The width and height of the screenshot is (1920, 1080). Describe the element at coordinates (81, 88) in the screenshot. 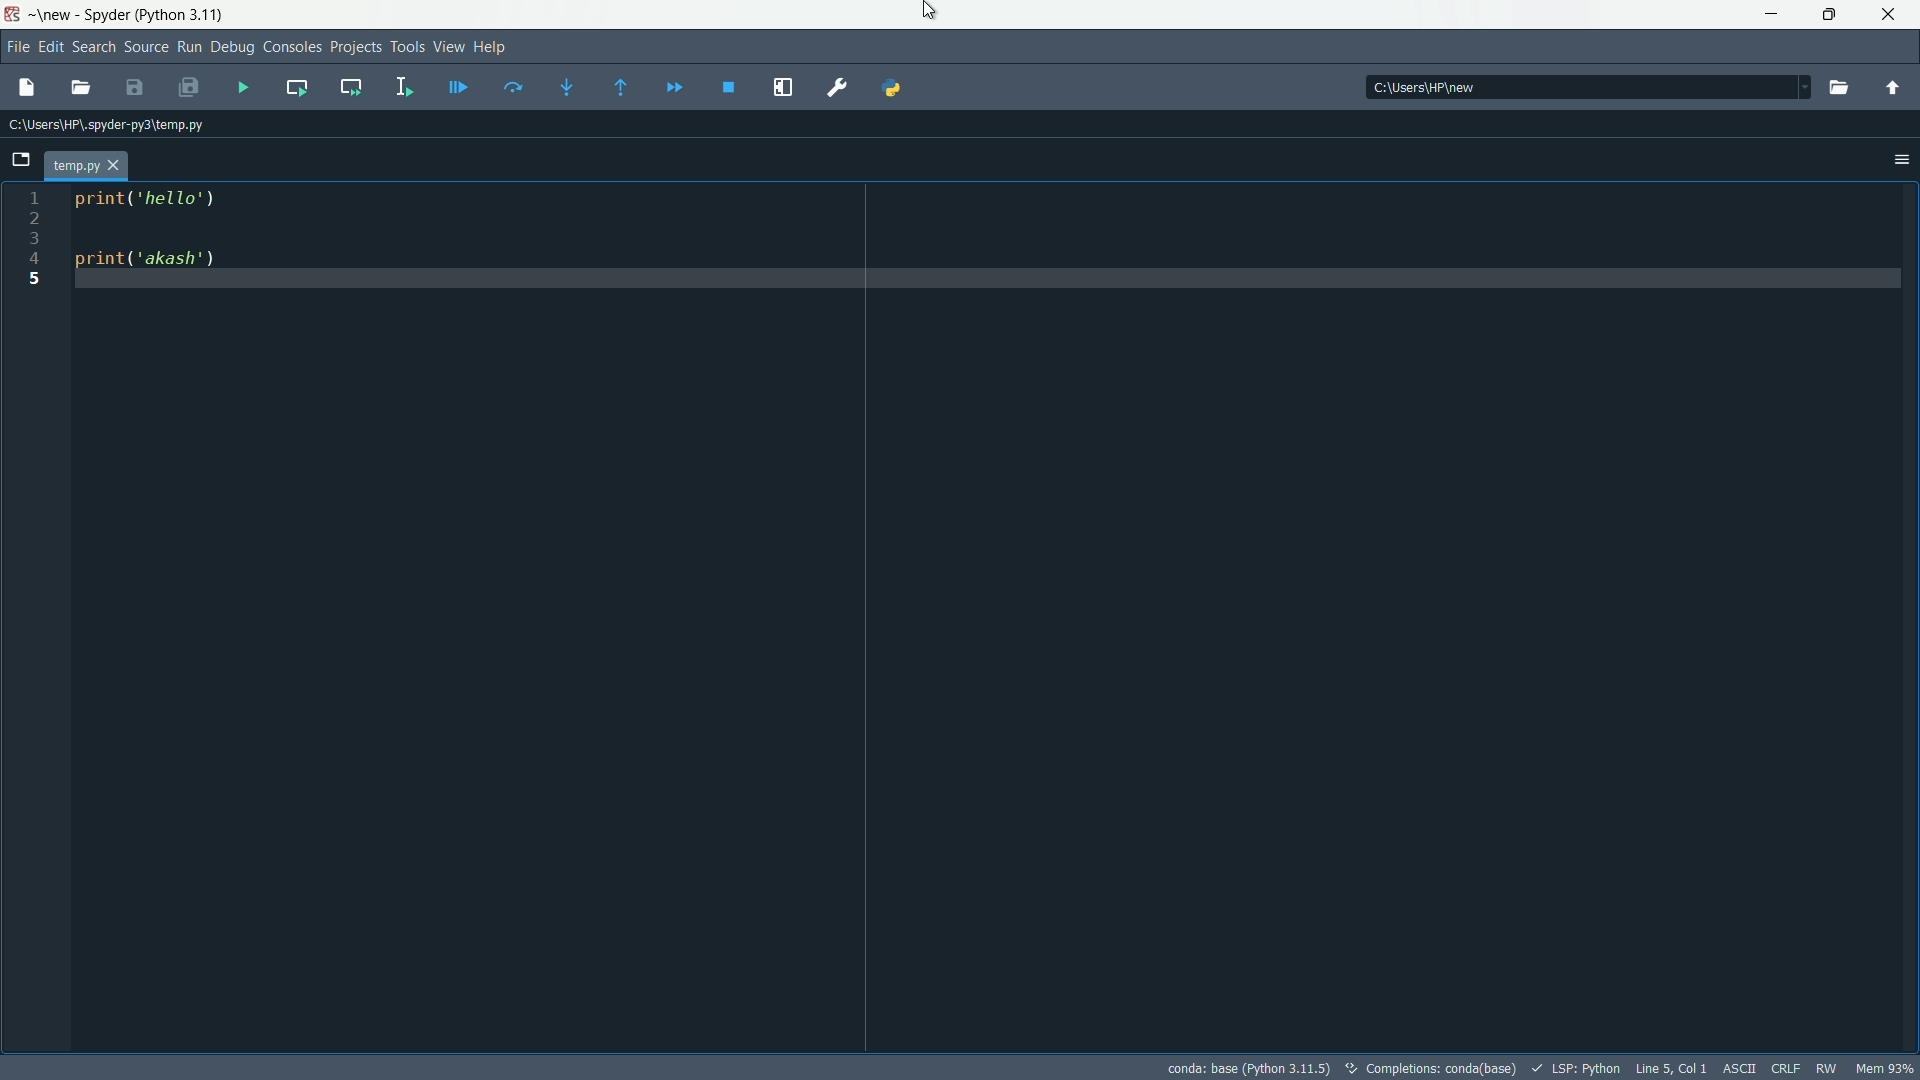

I see `open file` at that location.